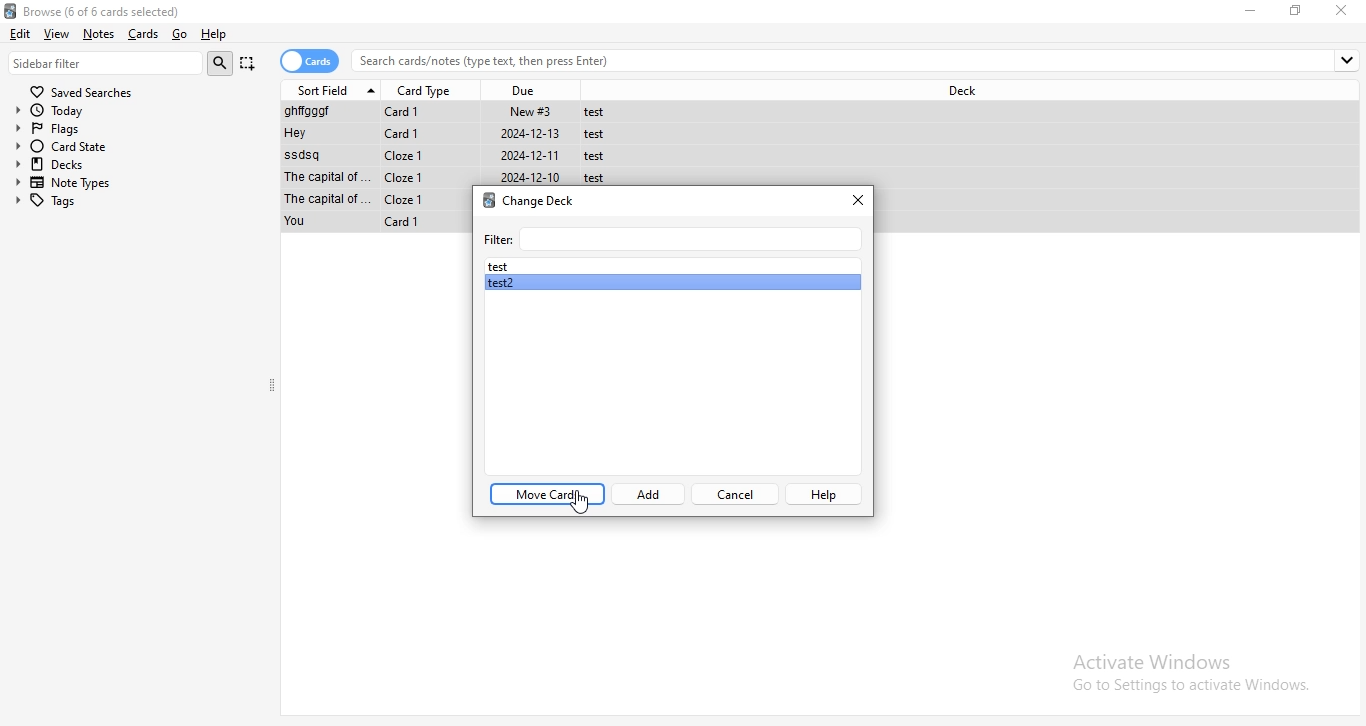  Describe the element at coordinates (180, 33) in the screenshot. I see `go` at that location.